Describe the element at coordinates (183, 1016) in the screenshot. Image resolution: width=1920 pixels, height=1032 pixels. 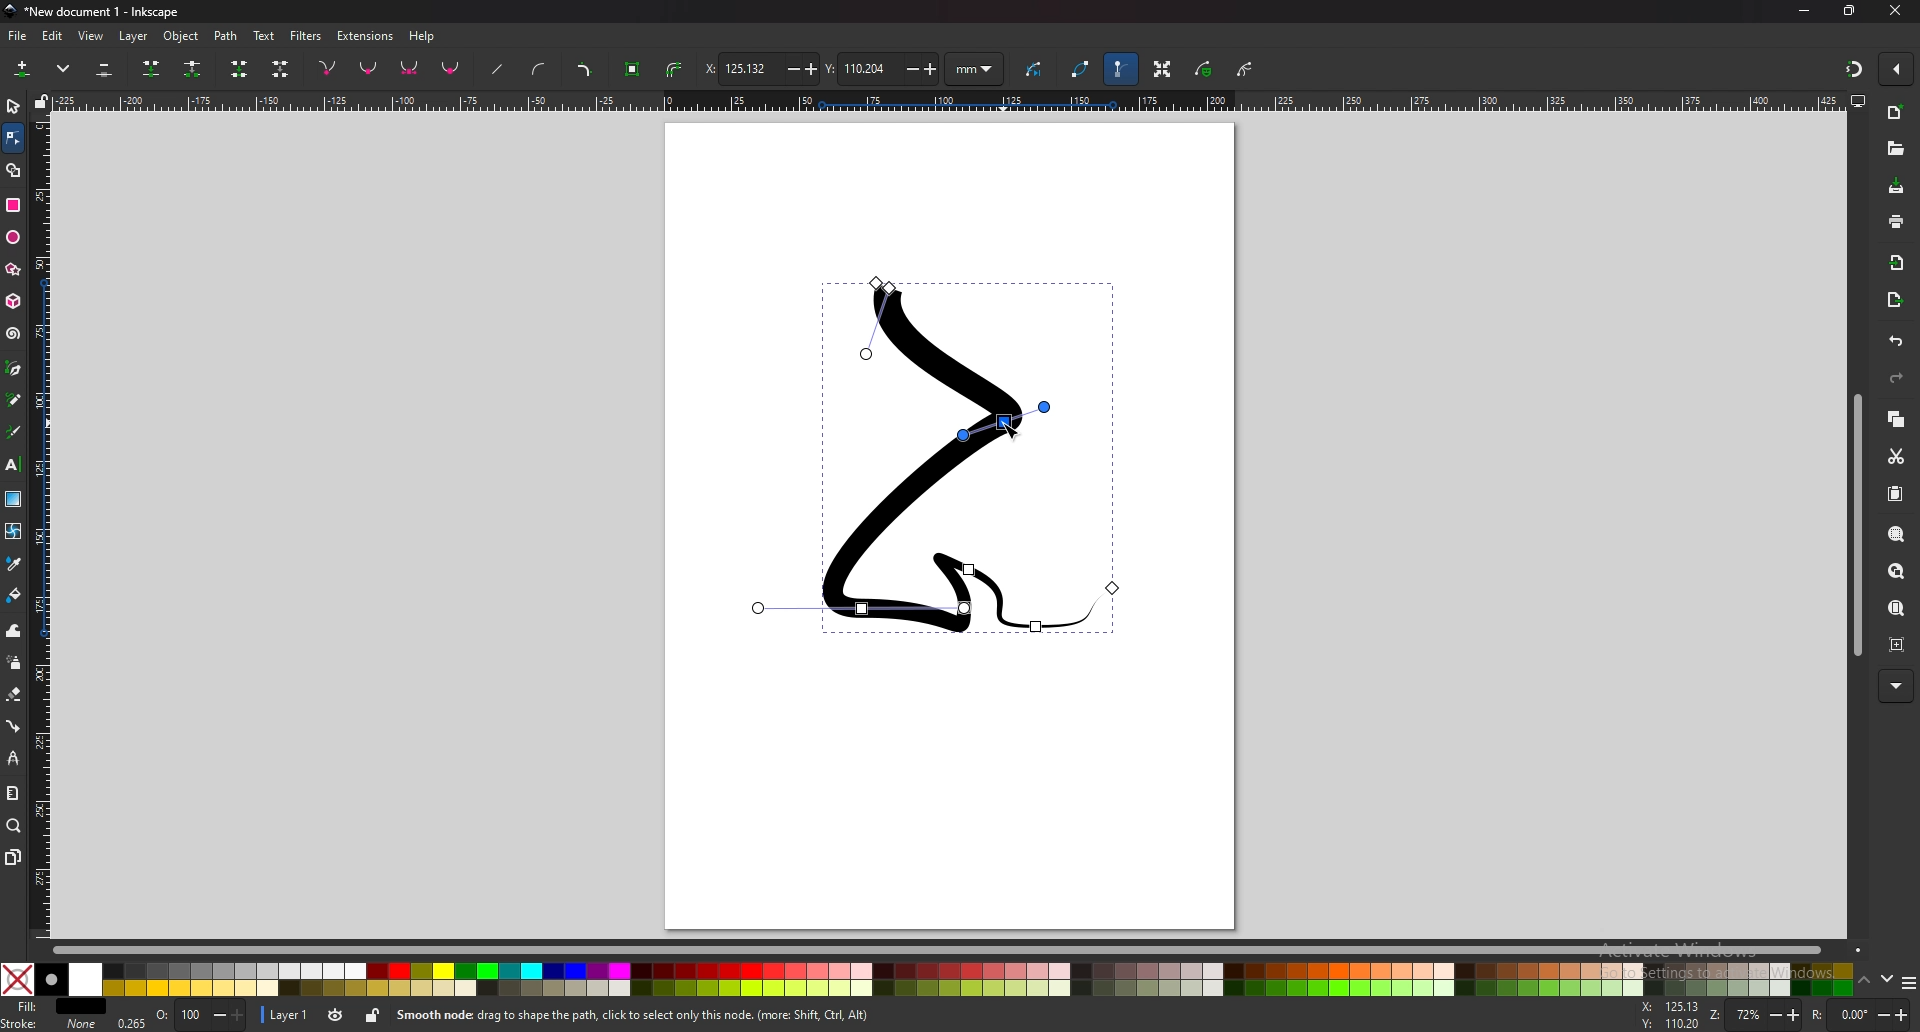
I see `opacity` at that location.